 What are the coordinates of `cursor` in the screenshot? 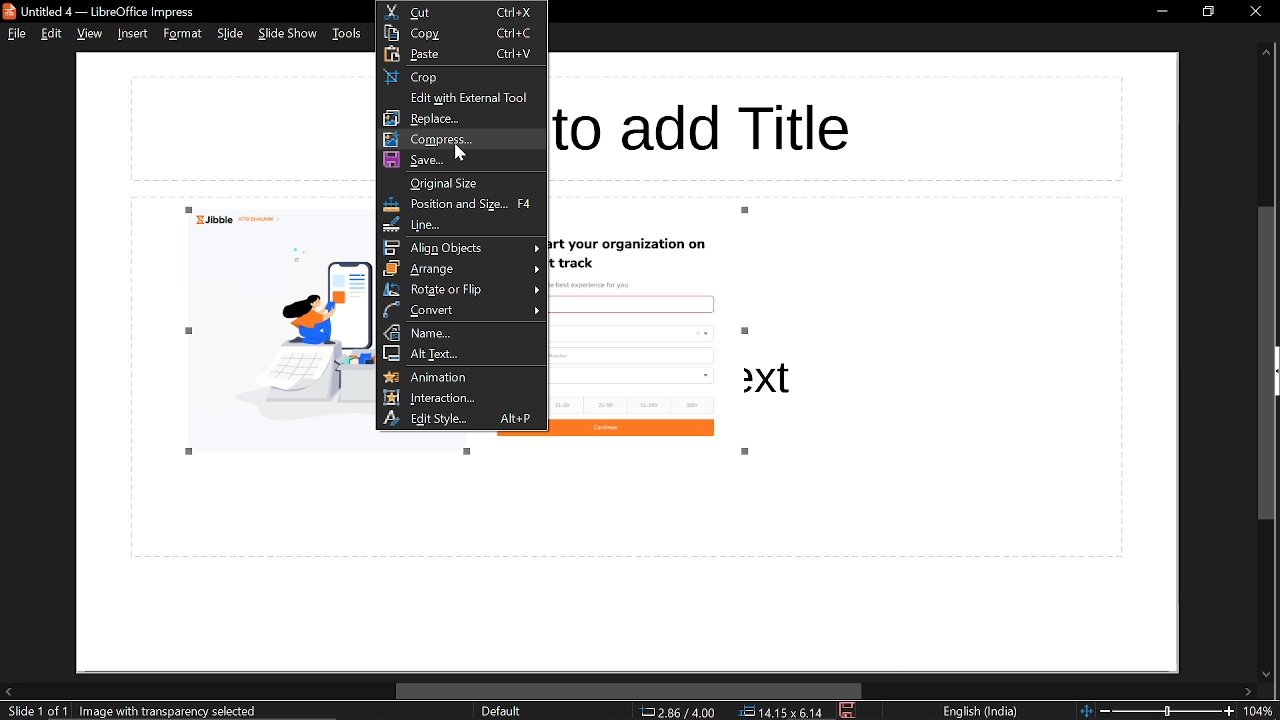 It's located at (462, 151).